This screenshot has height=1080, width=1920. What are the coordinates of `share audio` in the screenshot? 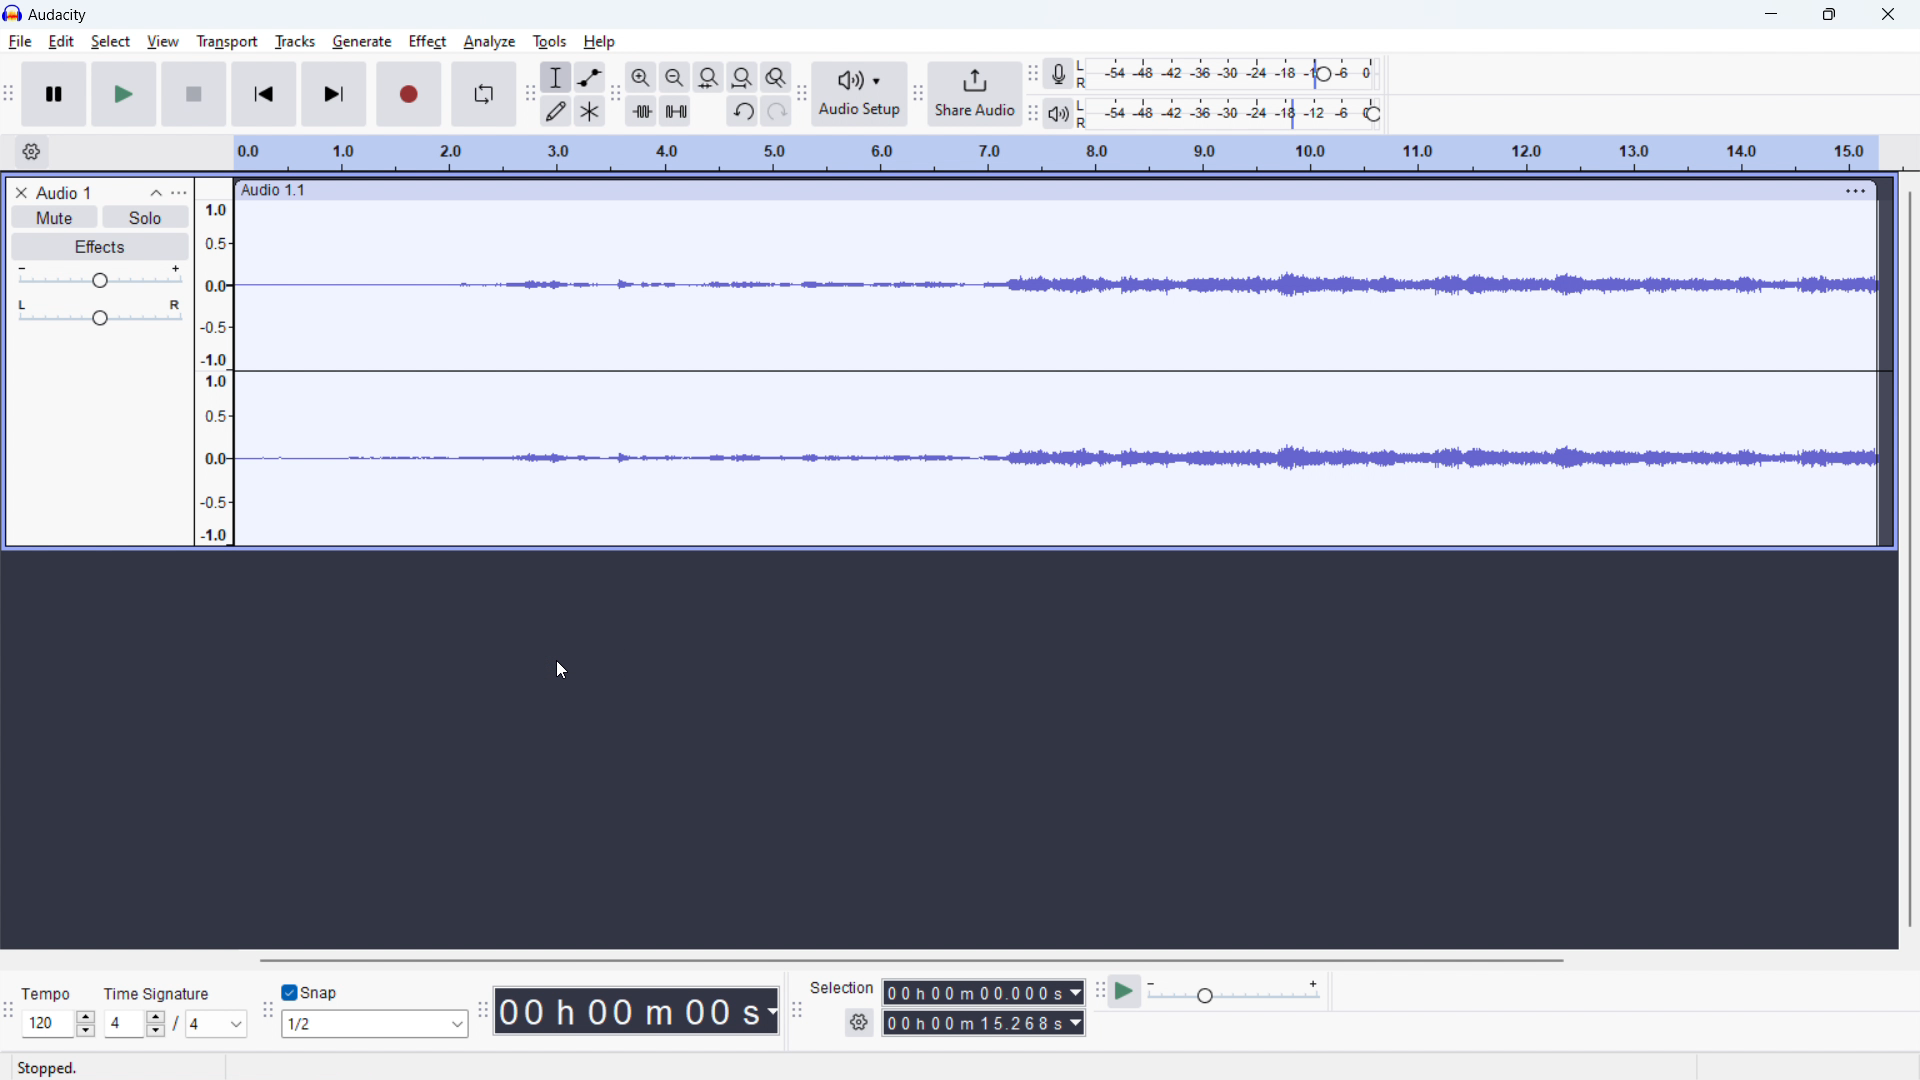 It's located at (977, 93).